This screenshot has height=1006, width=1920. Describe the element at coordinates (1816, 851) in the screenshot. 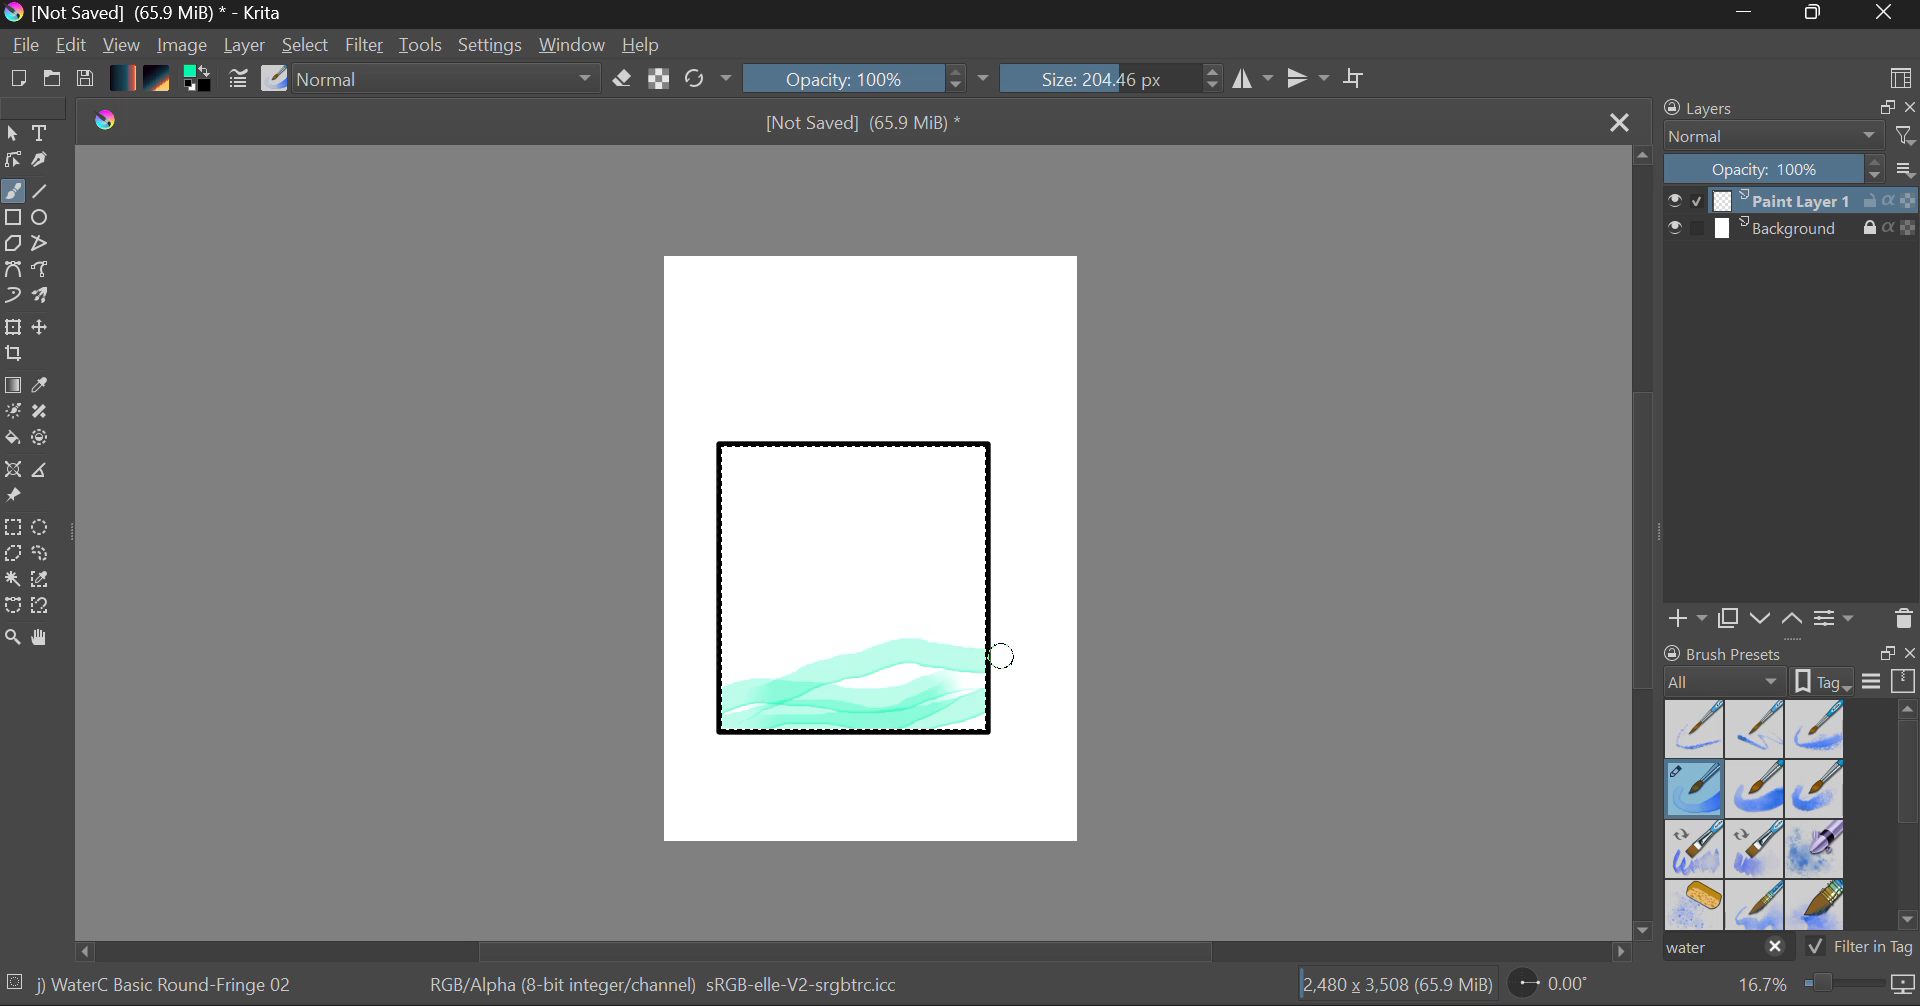

I see `Water C - Special Blobs` at that location.